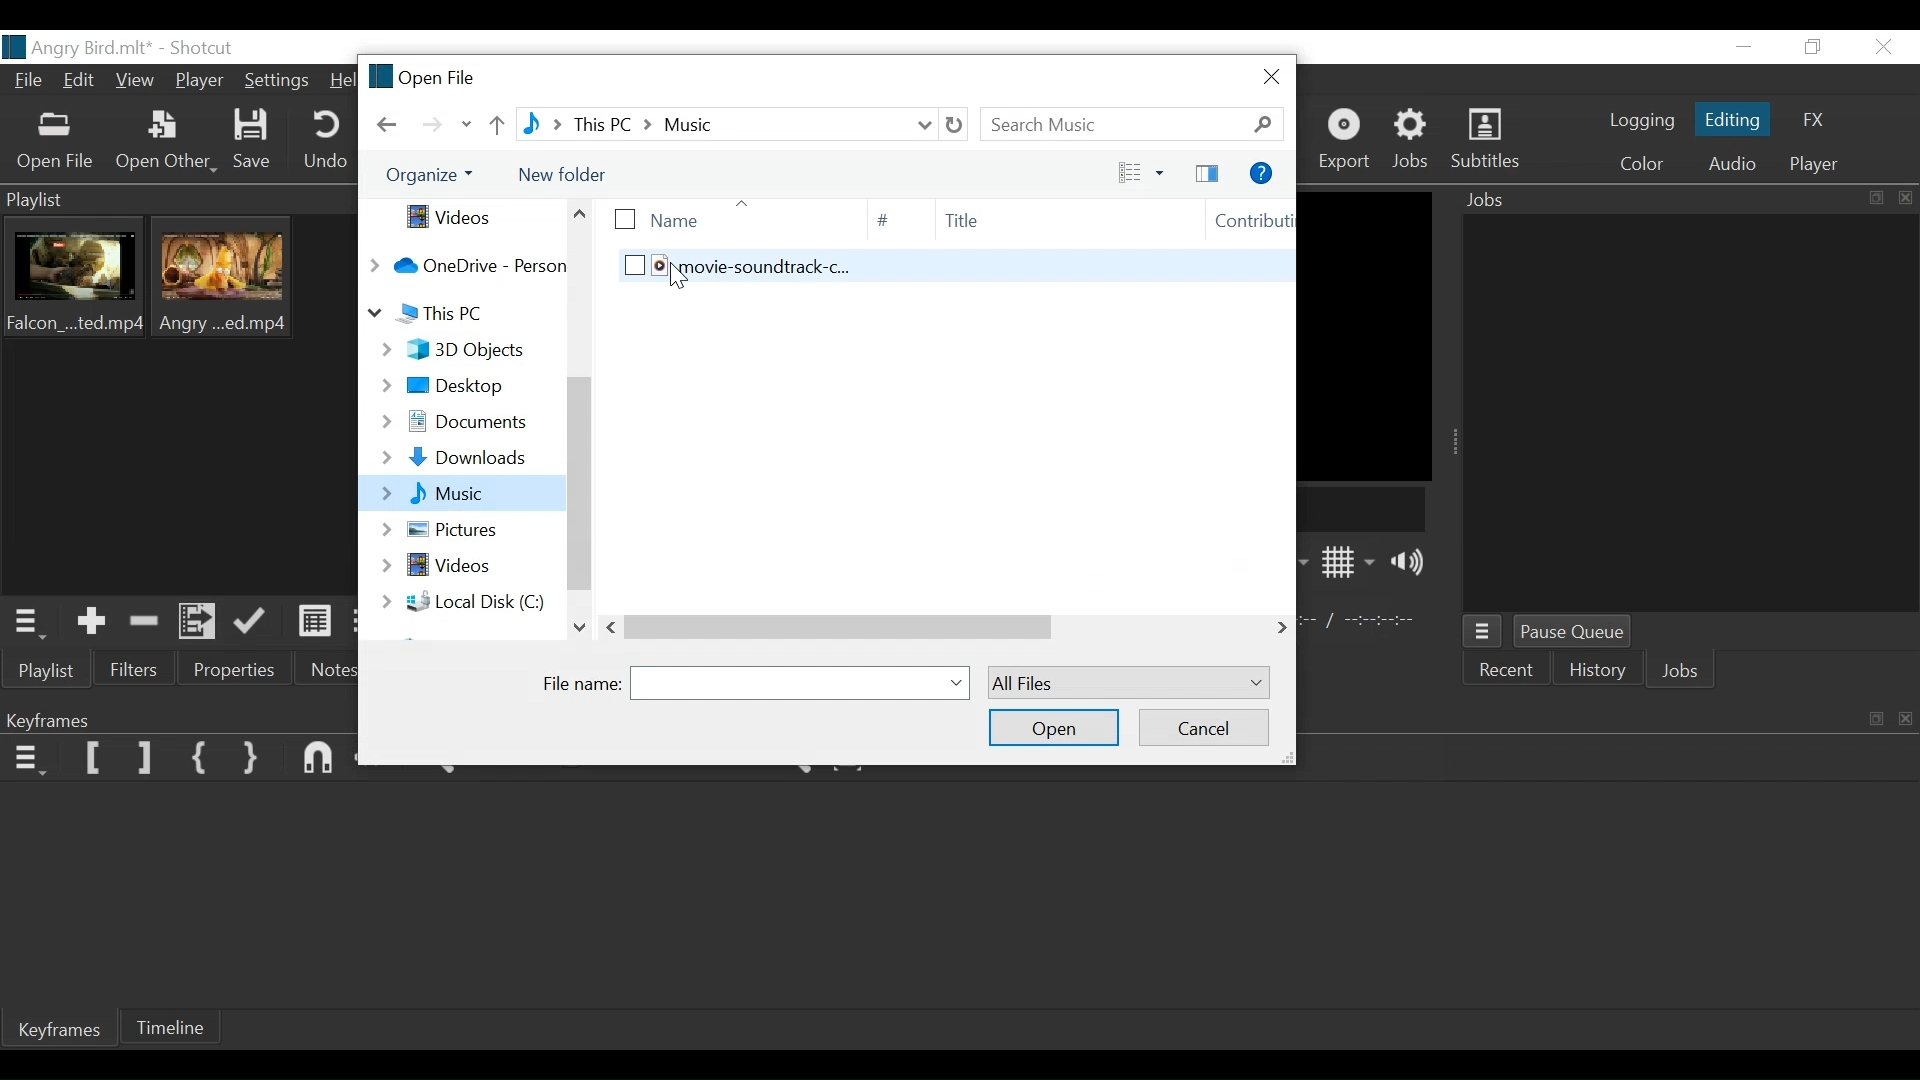  I want to click on Edit, so click(82, 83).